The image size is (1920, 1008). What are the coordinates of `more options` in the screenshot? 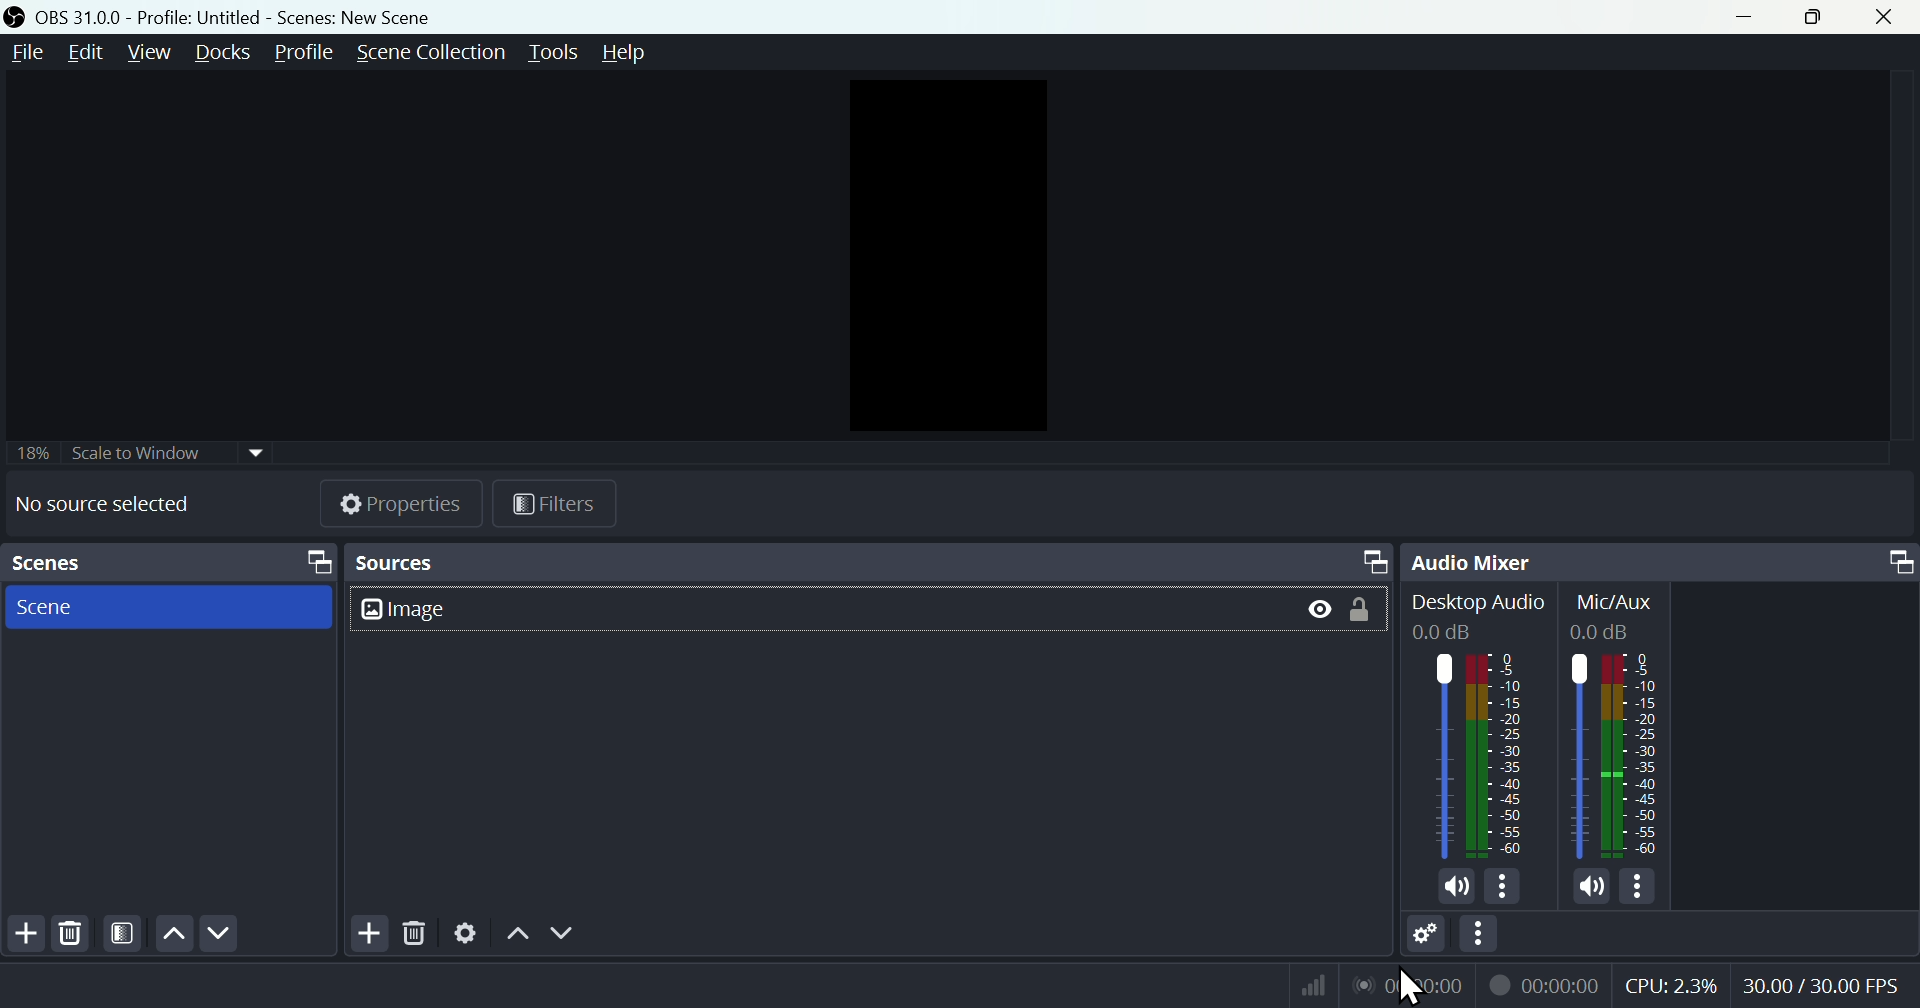 It's located at (1508, 887).